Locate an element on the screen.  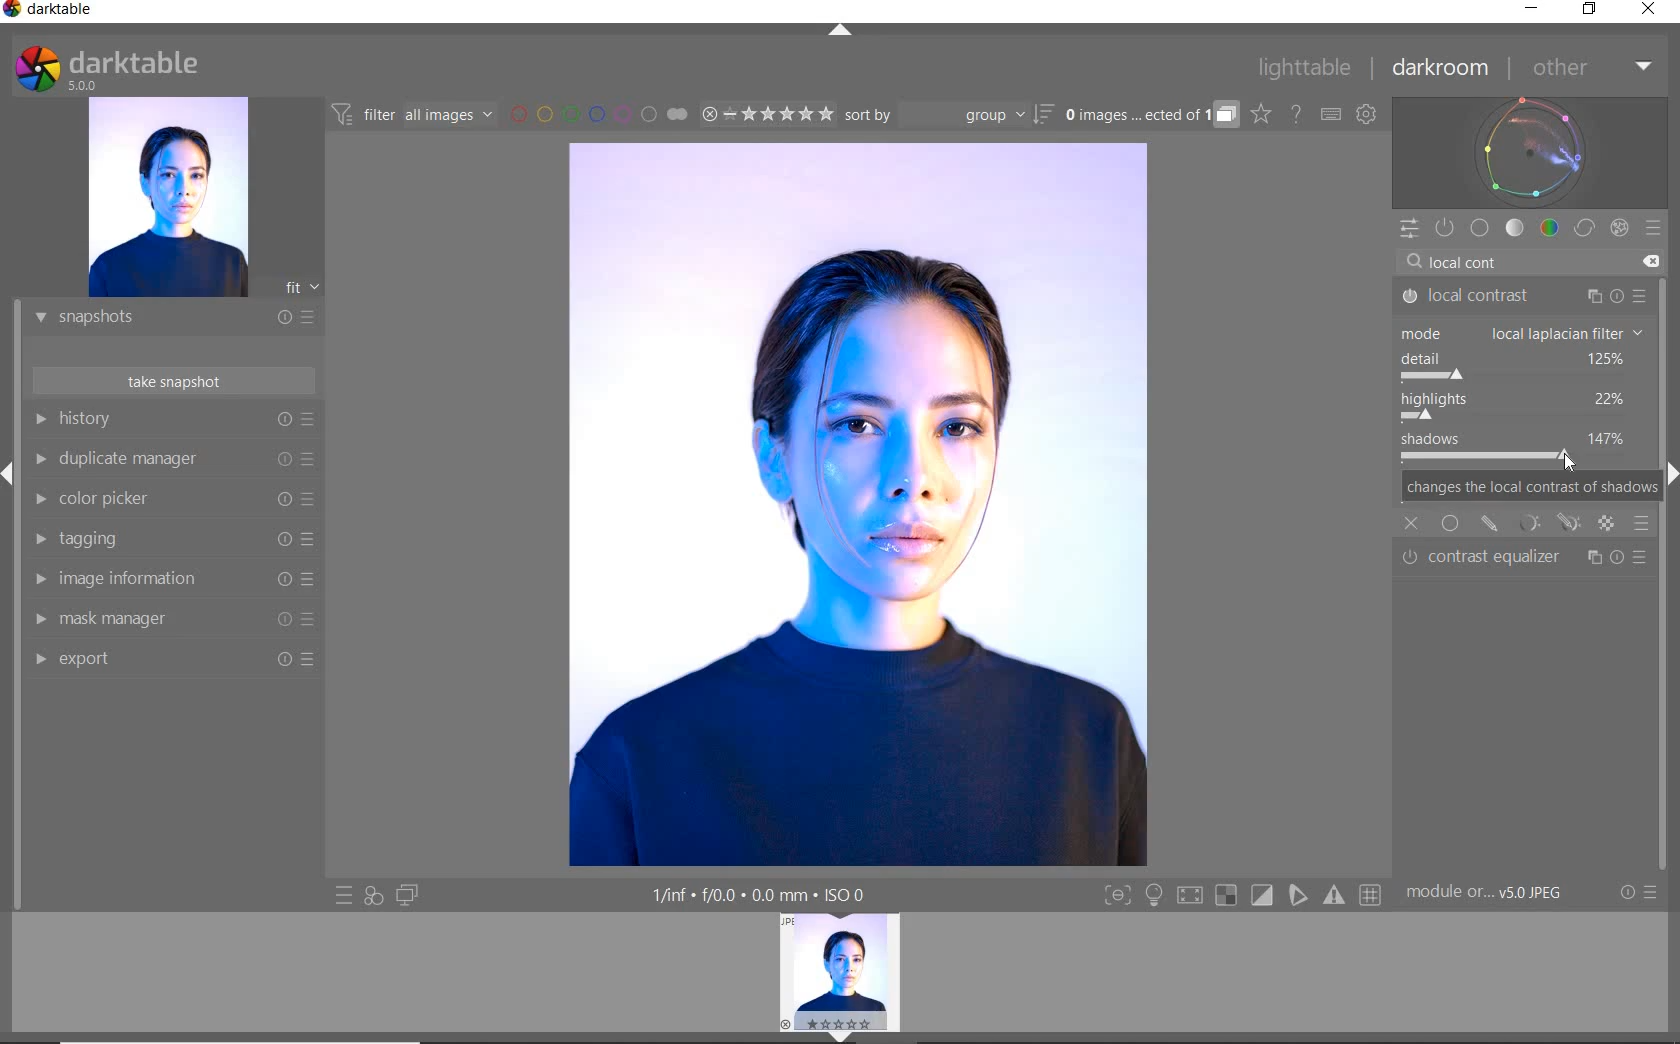
SET KEYBOARD SHORTCUTS is located at coordinates (1331, 114).